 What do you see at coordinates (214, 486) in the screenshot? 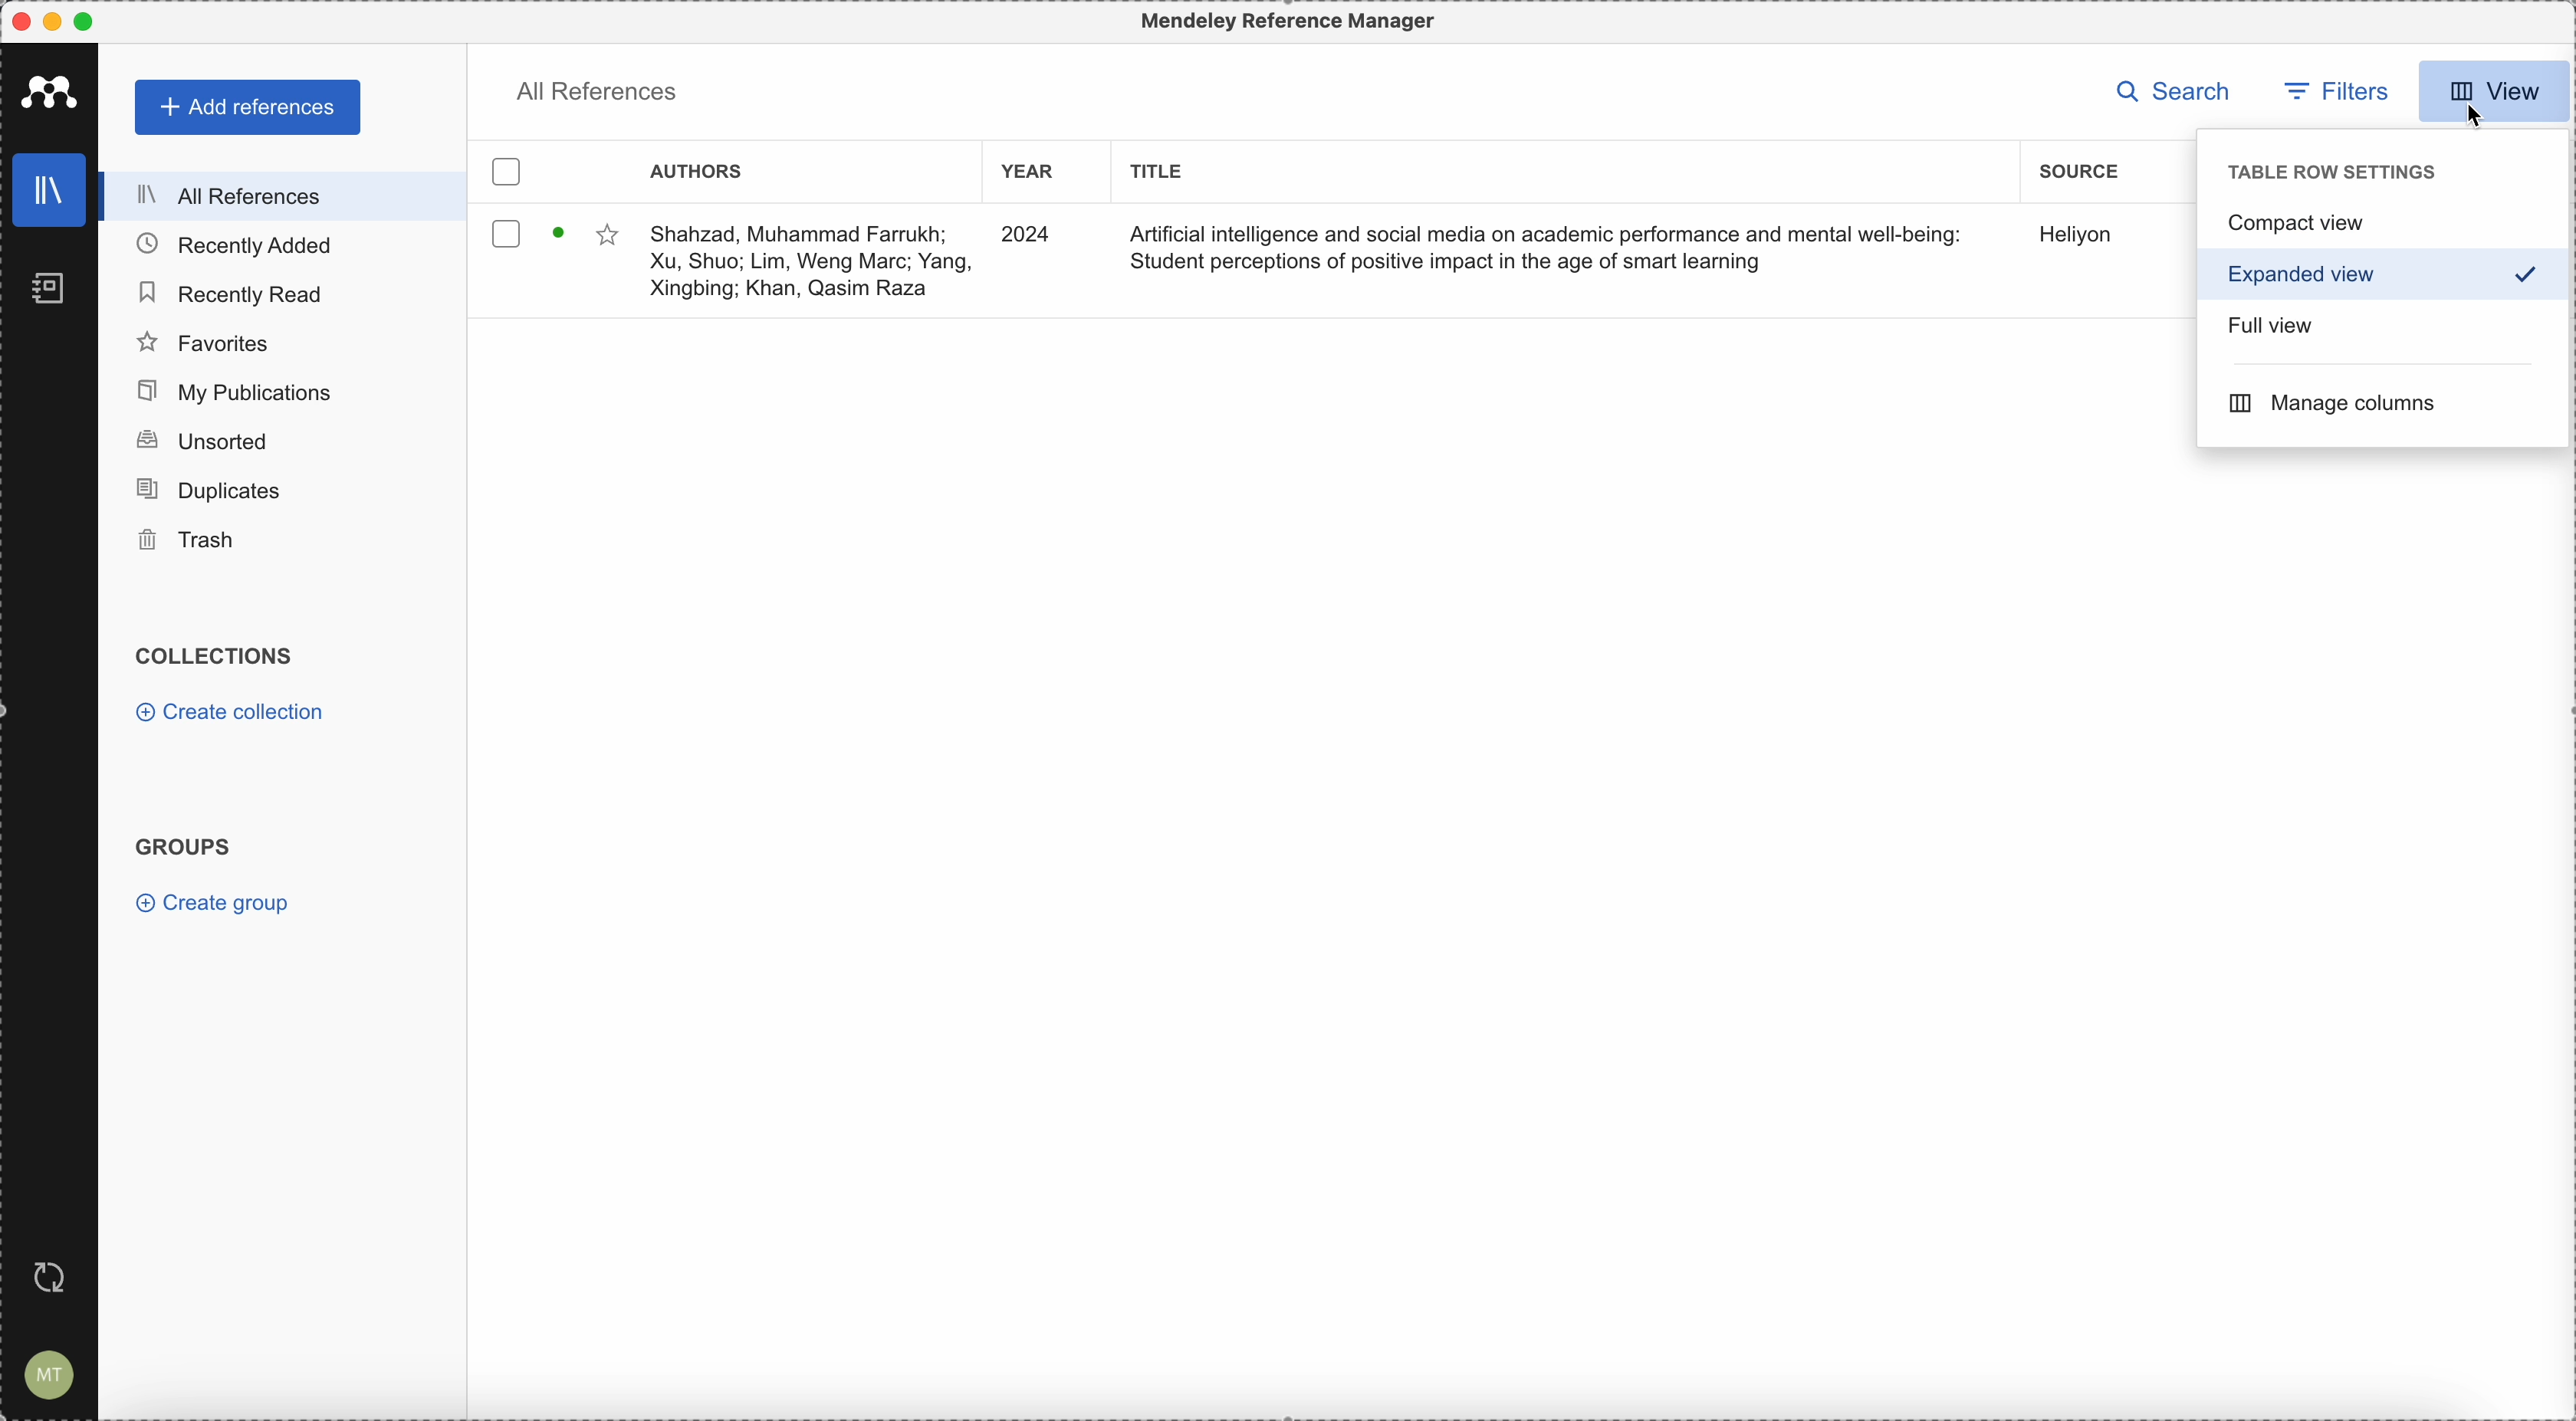
I see `duplicates` at bounding box center [214, 486].